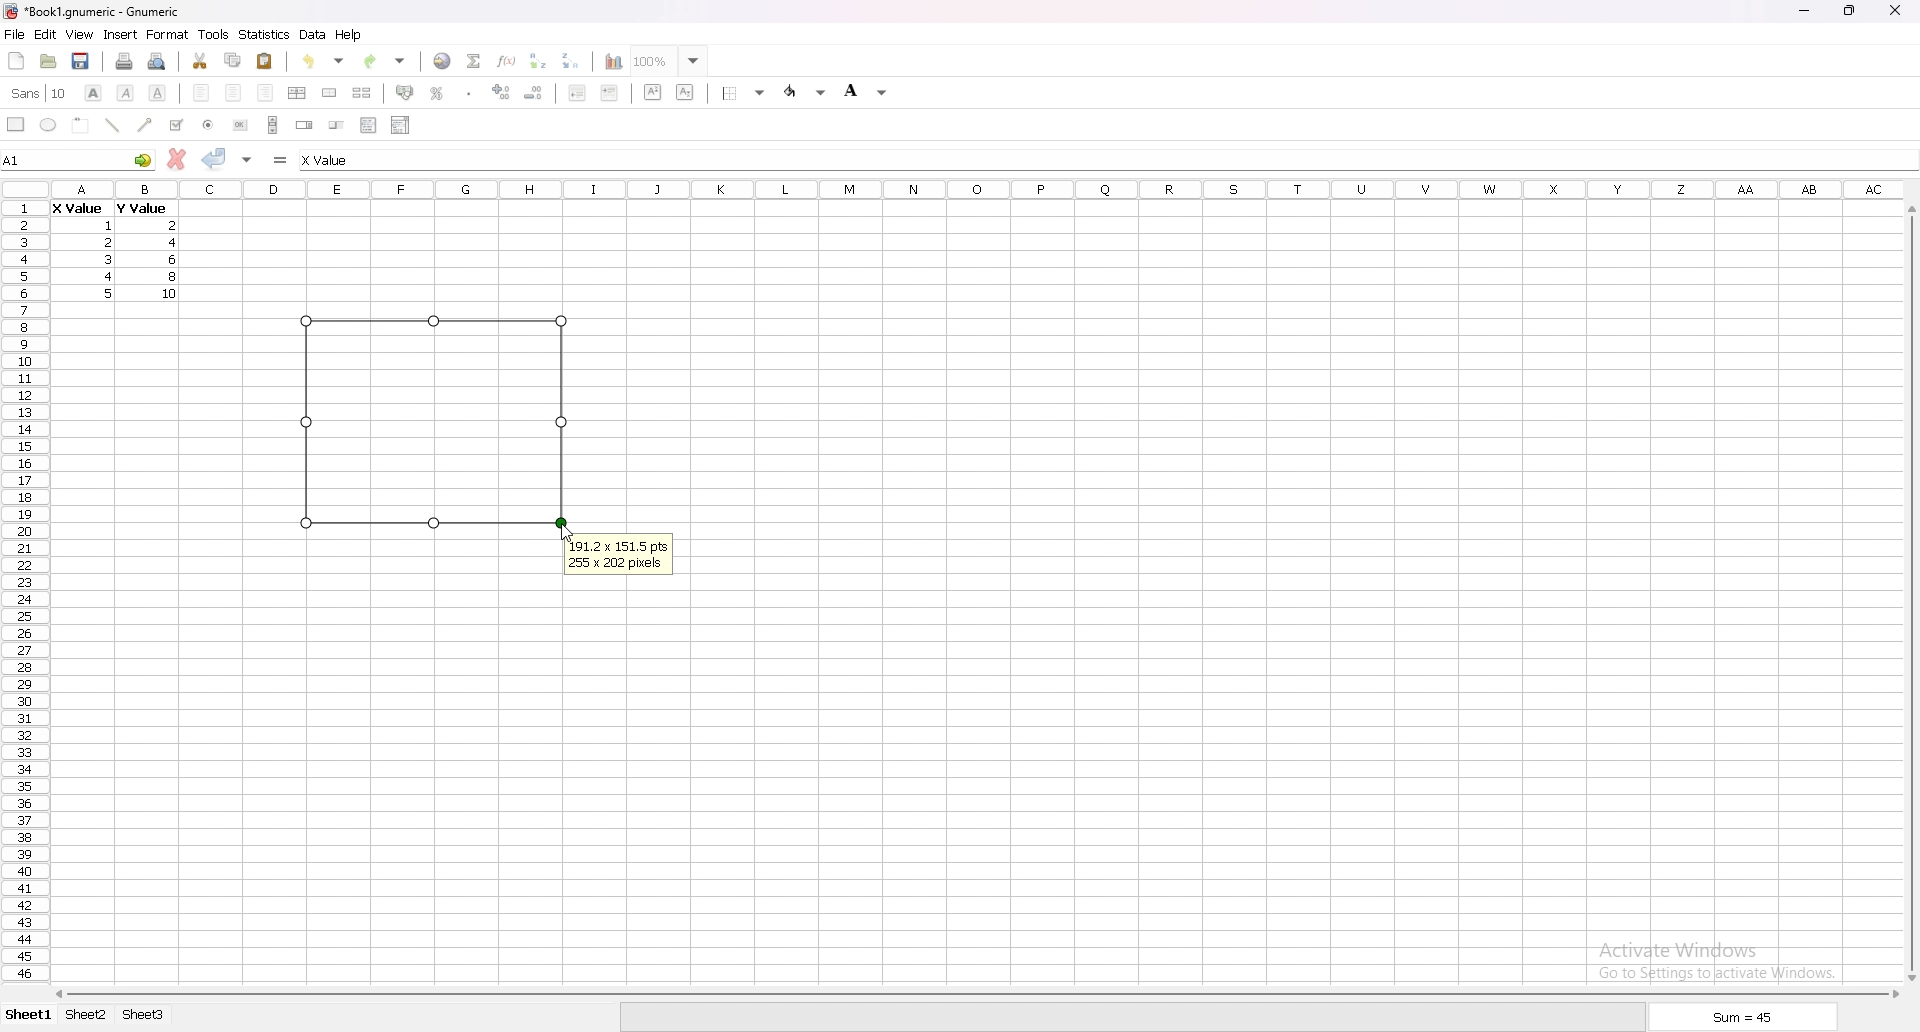  What do you see at coordinates (174, 225) in the screenshot?
I see `value` at bounding box center [174, 225].